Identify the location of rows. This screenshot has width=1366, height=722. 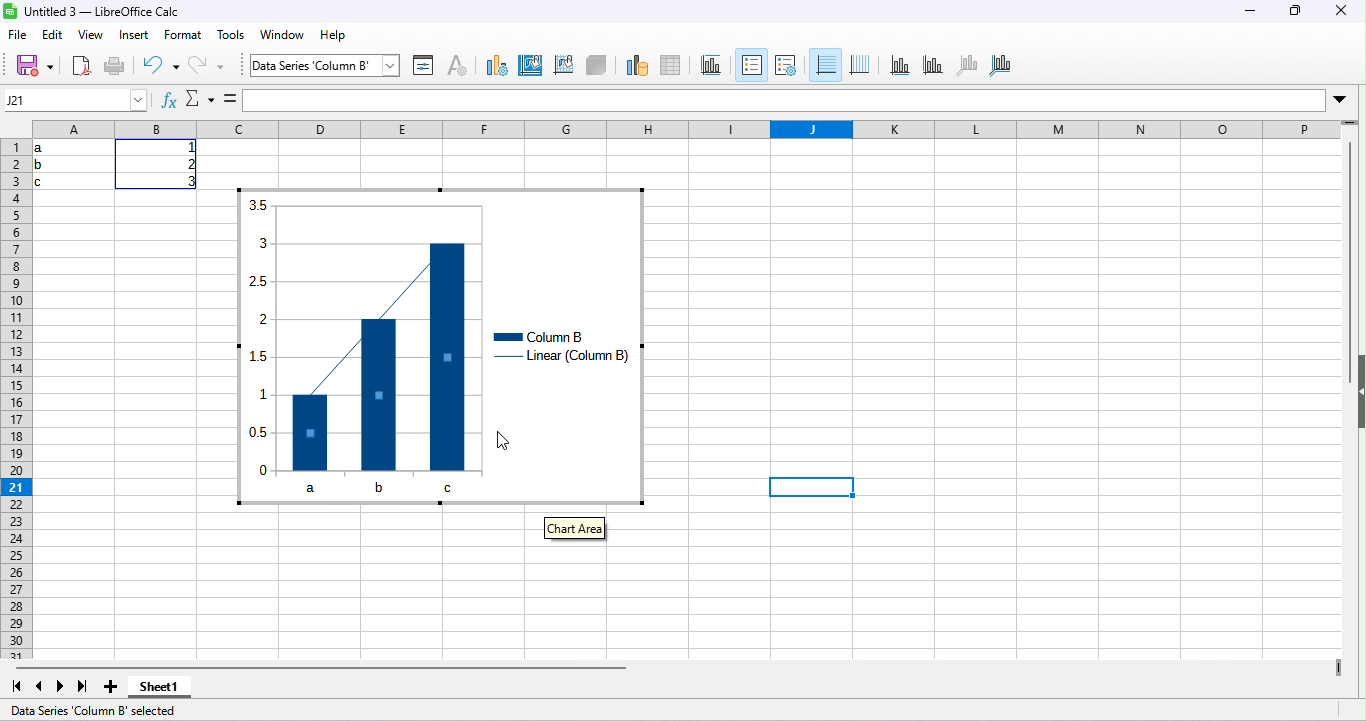
(12, 398).